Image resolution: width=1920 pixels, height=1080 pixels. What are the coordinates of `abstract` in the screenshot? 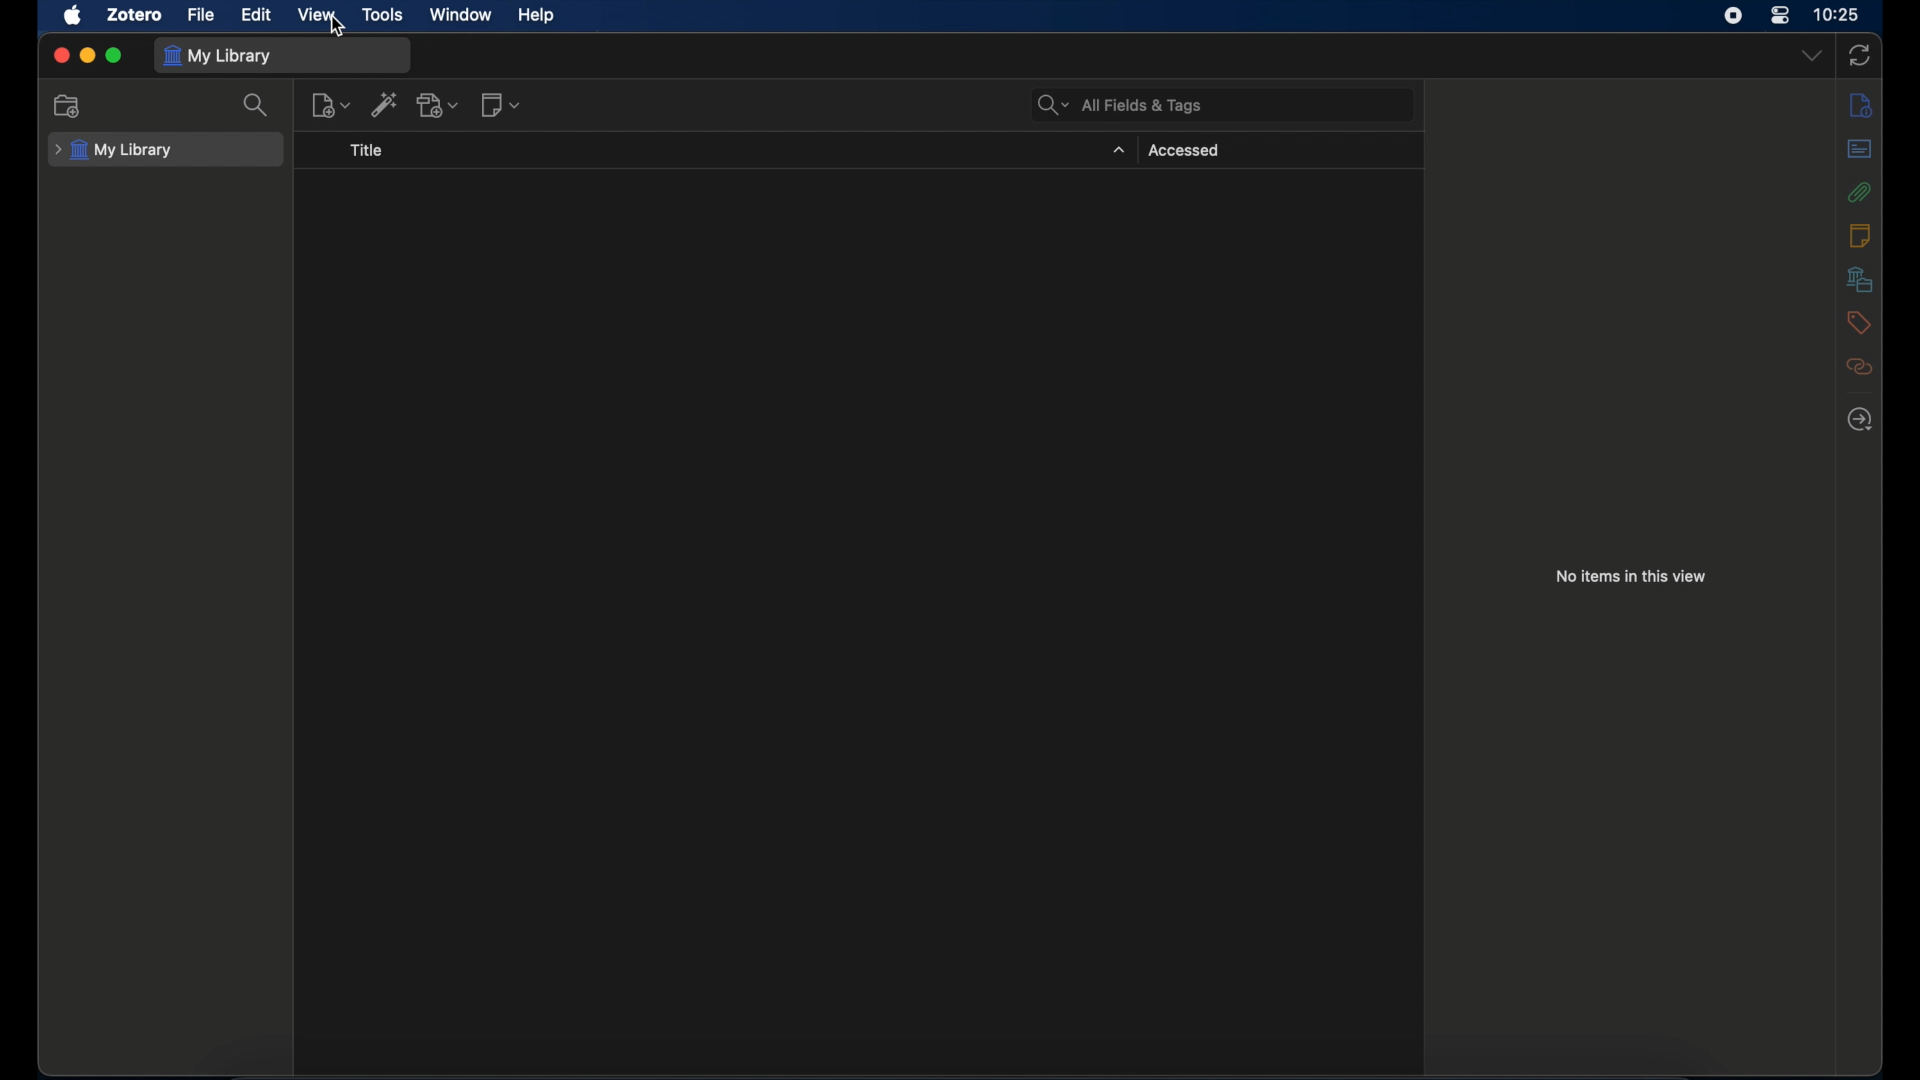 It's located at (1861, 149).